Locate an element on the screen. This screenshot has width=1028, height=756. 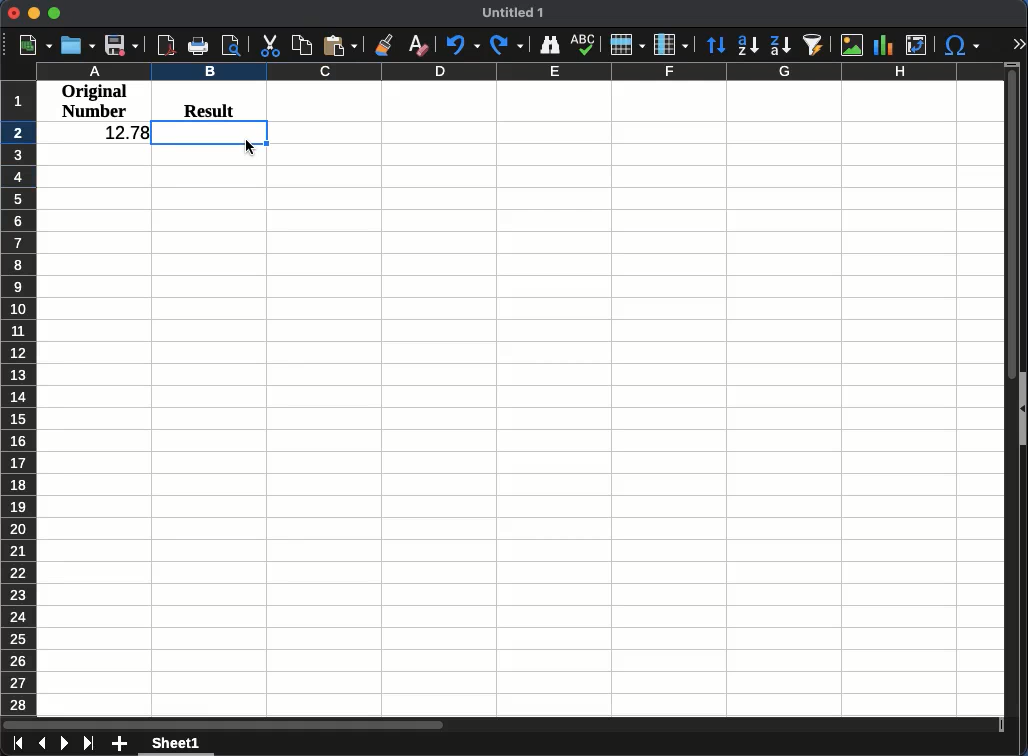
open is located at coordinates (80, 45).